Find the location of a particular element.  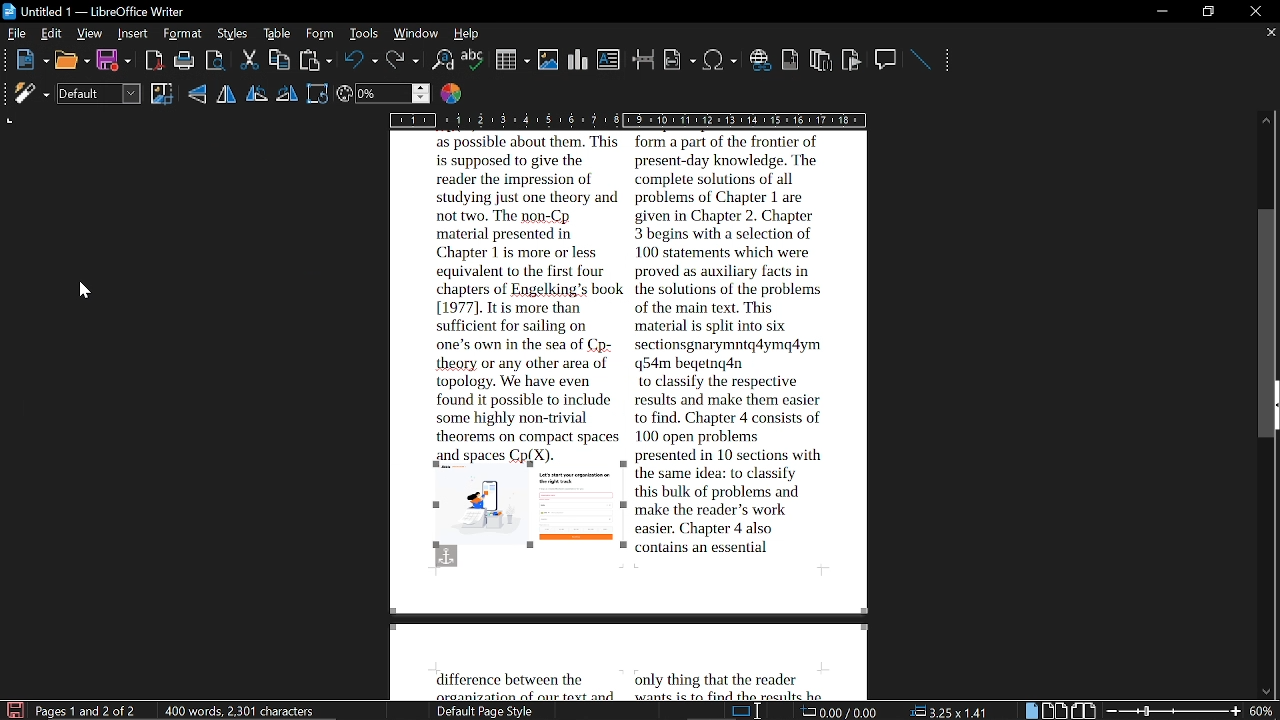

single page view is located at coordinates (1031, 711).